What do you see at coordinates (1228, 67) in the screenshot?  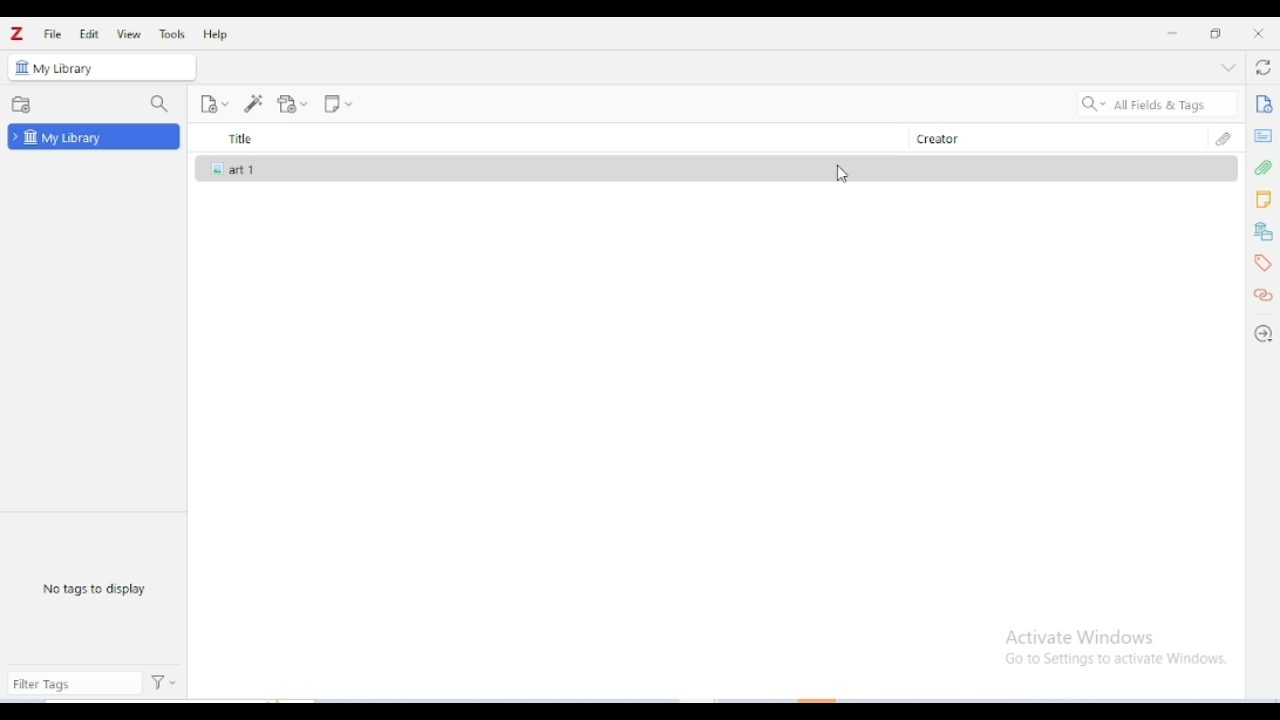 I see `collapse section` at bounding box center [1228, 67].